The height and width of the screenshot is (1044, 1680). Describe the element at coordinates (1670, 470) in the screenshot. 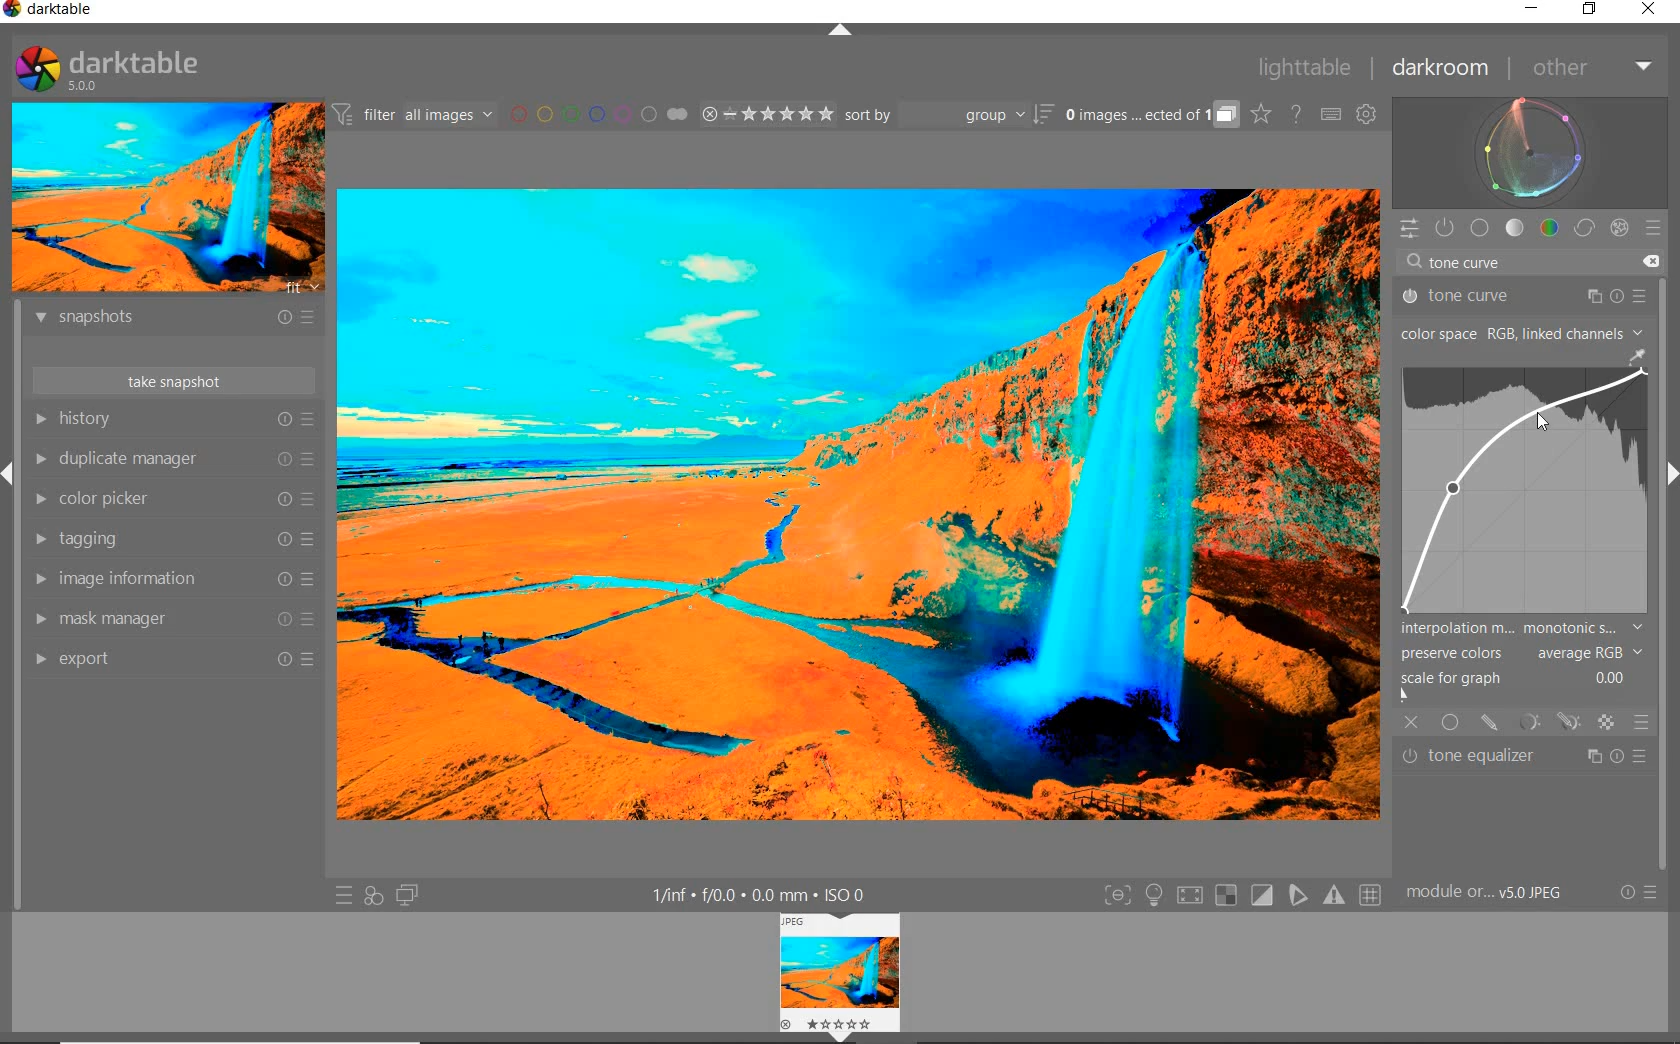

I see `Expand/Collapse` at that location.